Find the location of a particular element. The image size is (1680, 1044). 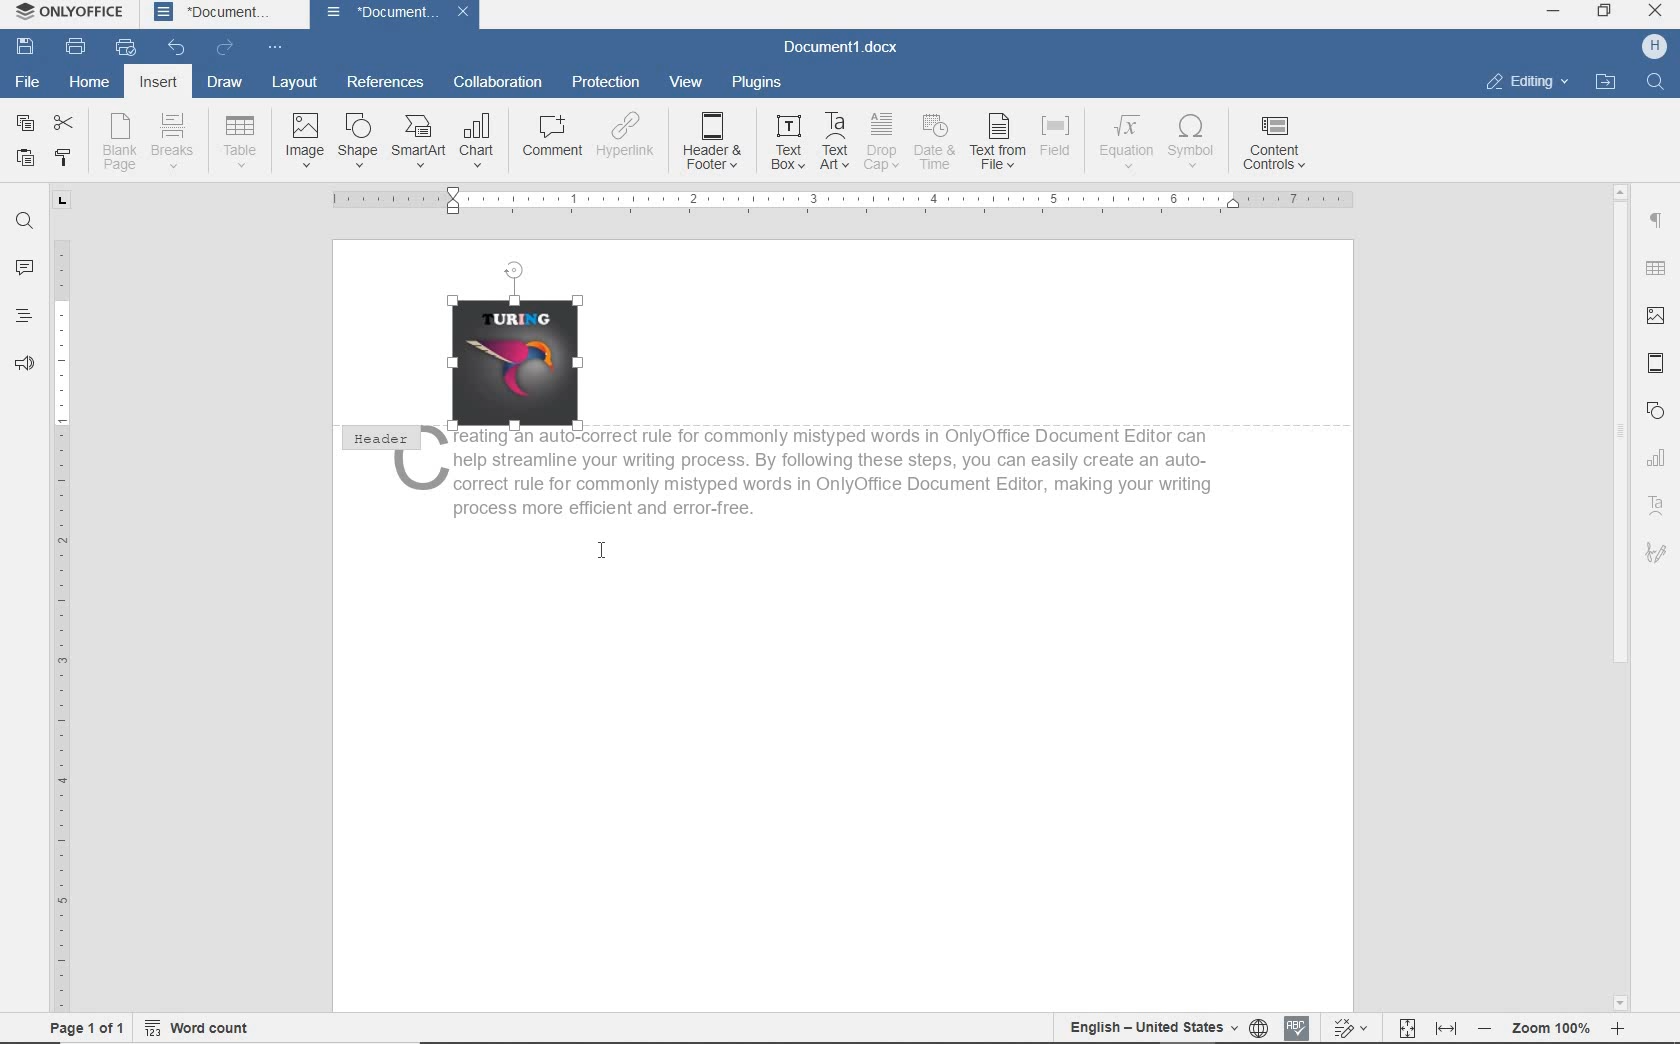

 is located at coordinates (1124, 138).